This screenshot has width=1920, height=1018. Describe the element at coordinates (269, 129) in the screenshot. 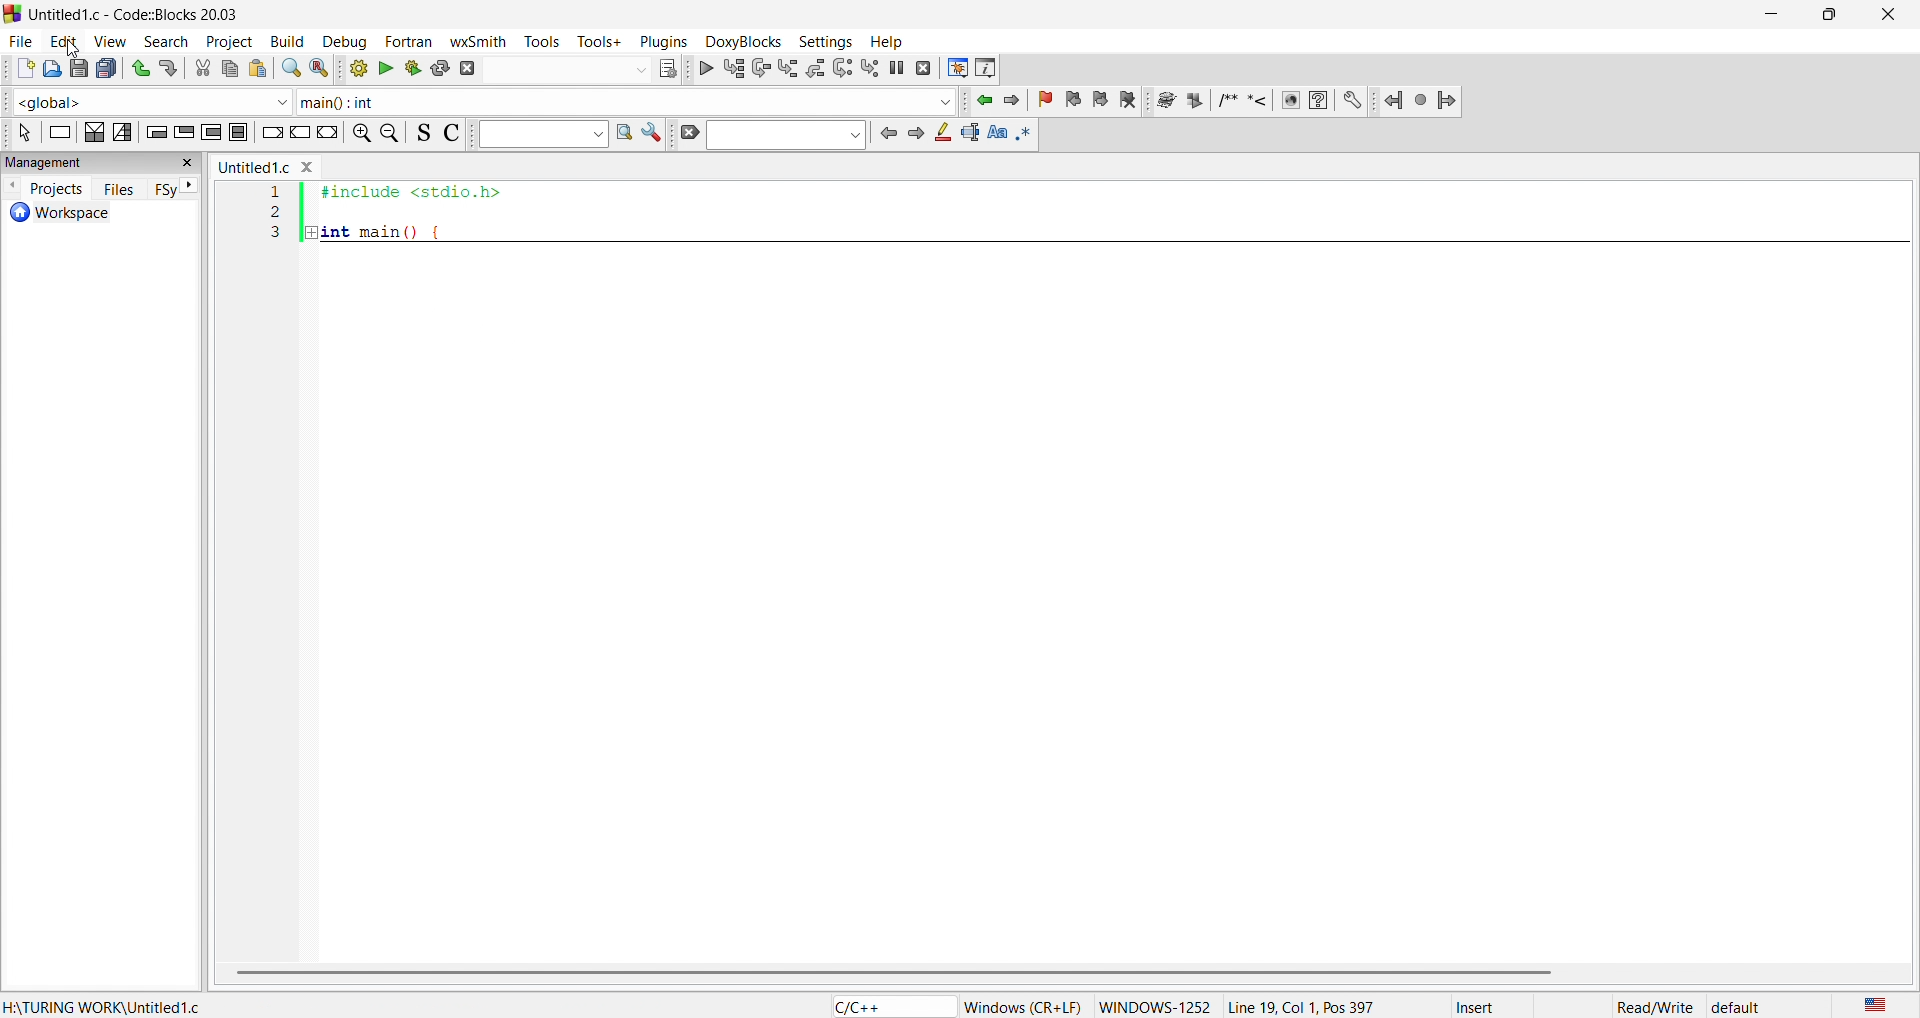

I see `break instruction` at that location.